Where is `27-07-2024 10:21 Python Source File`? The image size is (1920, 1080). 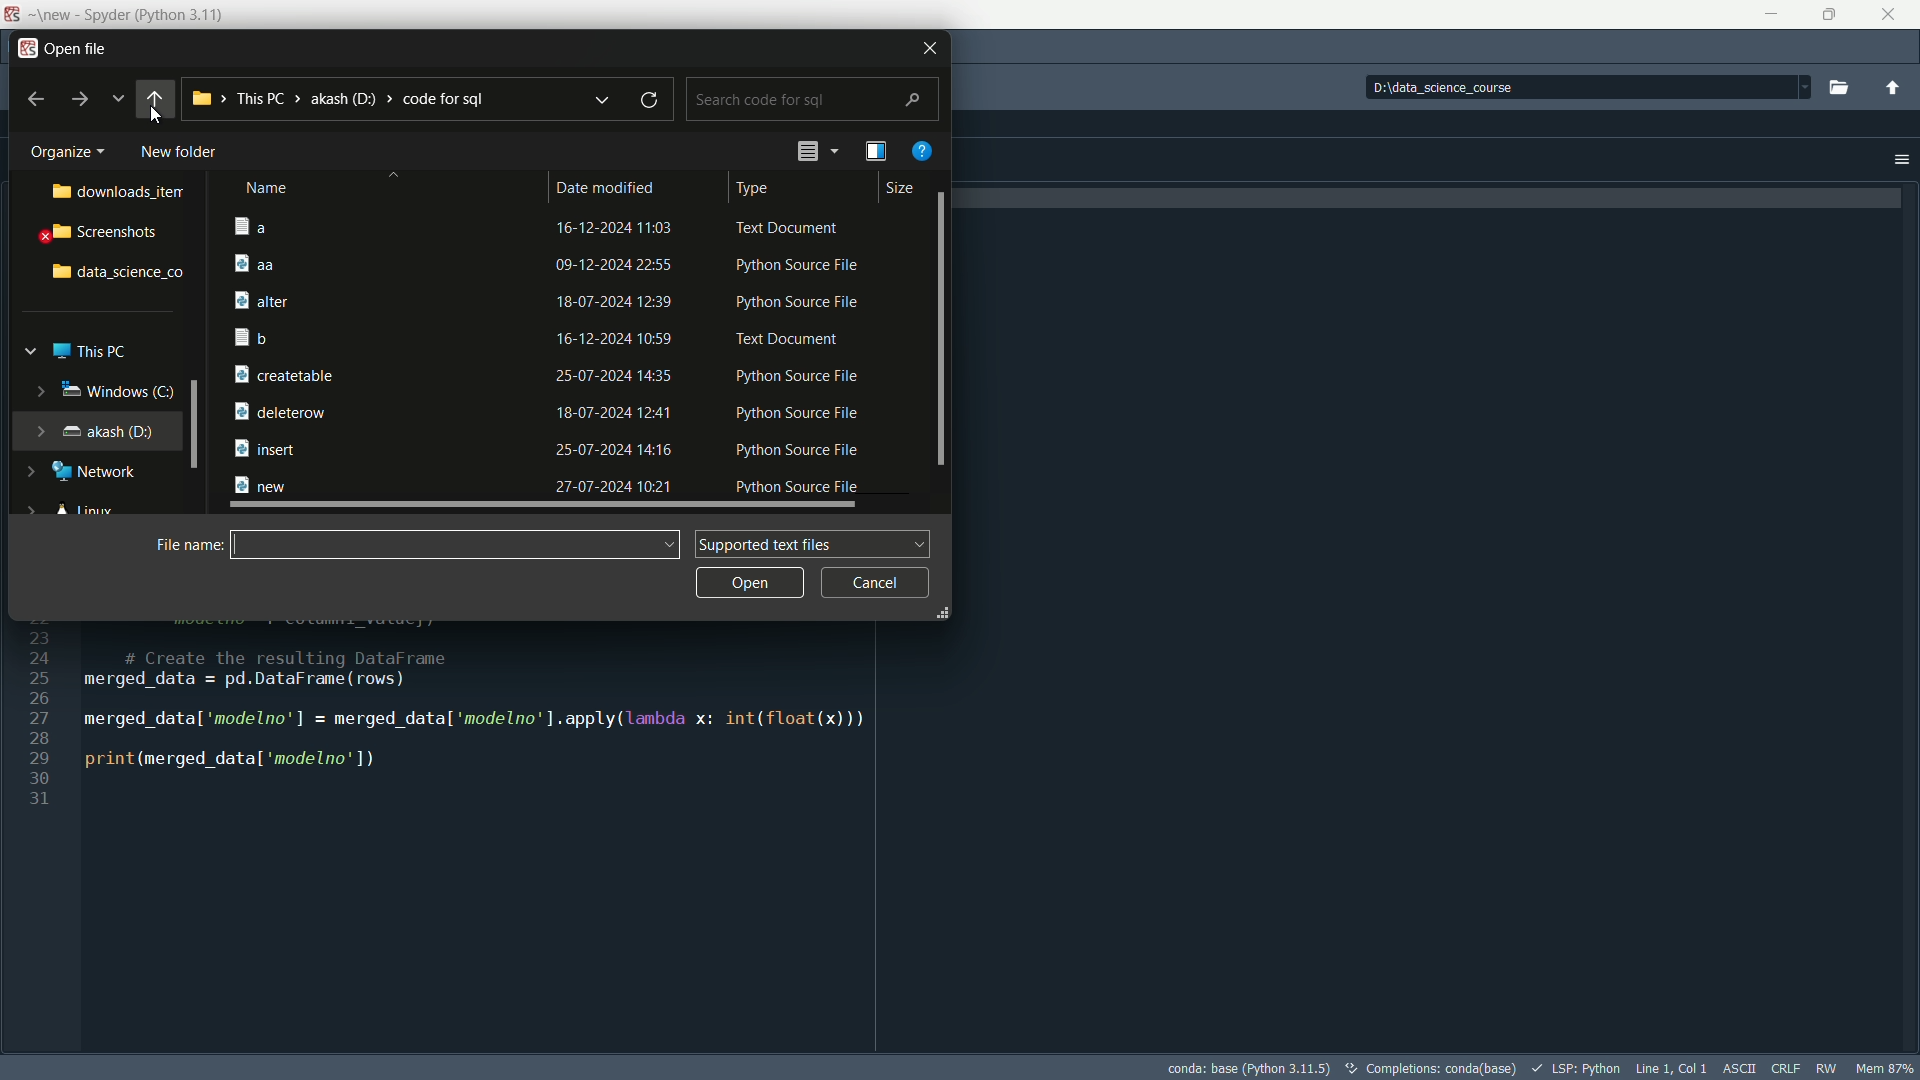
27-07-2024 10:21 Python Source File is located at coordinates (719, 483).